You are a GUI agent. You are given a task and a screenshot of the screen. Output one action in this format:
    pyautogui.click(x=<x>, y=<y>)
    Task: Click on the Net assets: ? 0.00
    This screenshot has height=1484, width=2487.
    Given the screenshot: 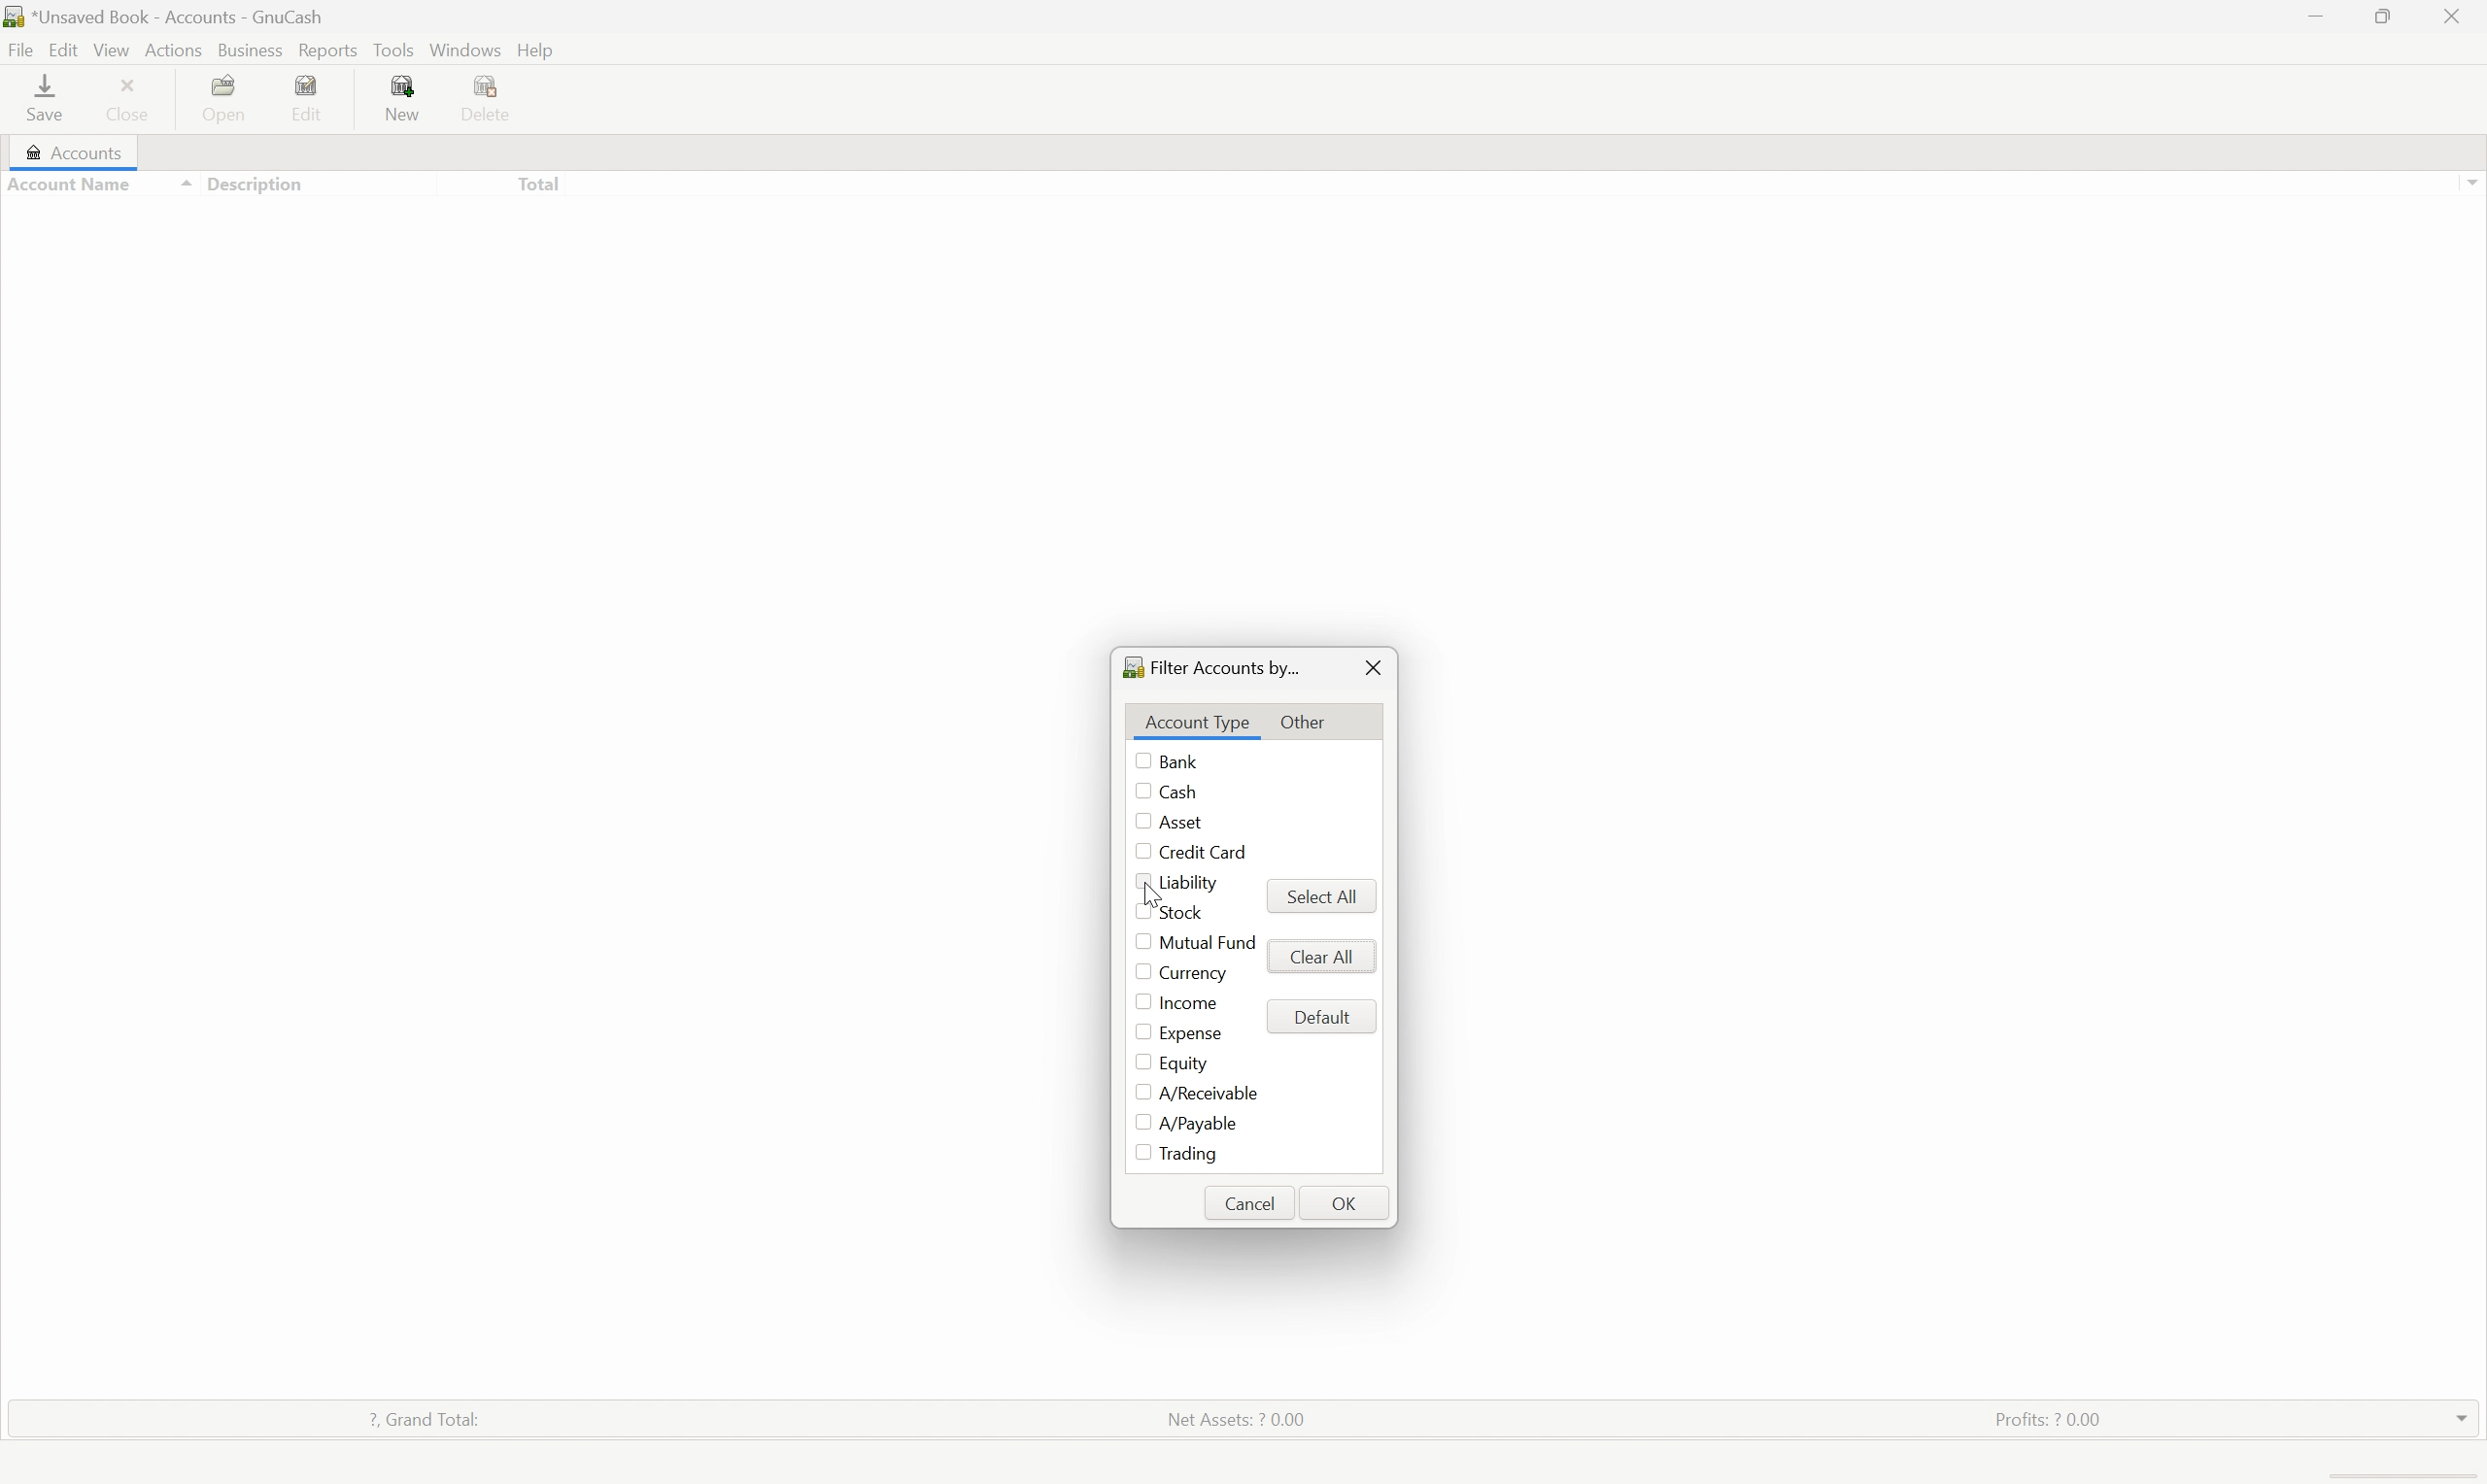 What is the action you would take?
    pyautogui.click(x=1236, y=1420)
    